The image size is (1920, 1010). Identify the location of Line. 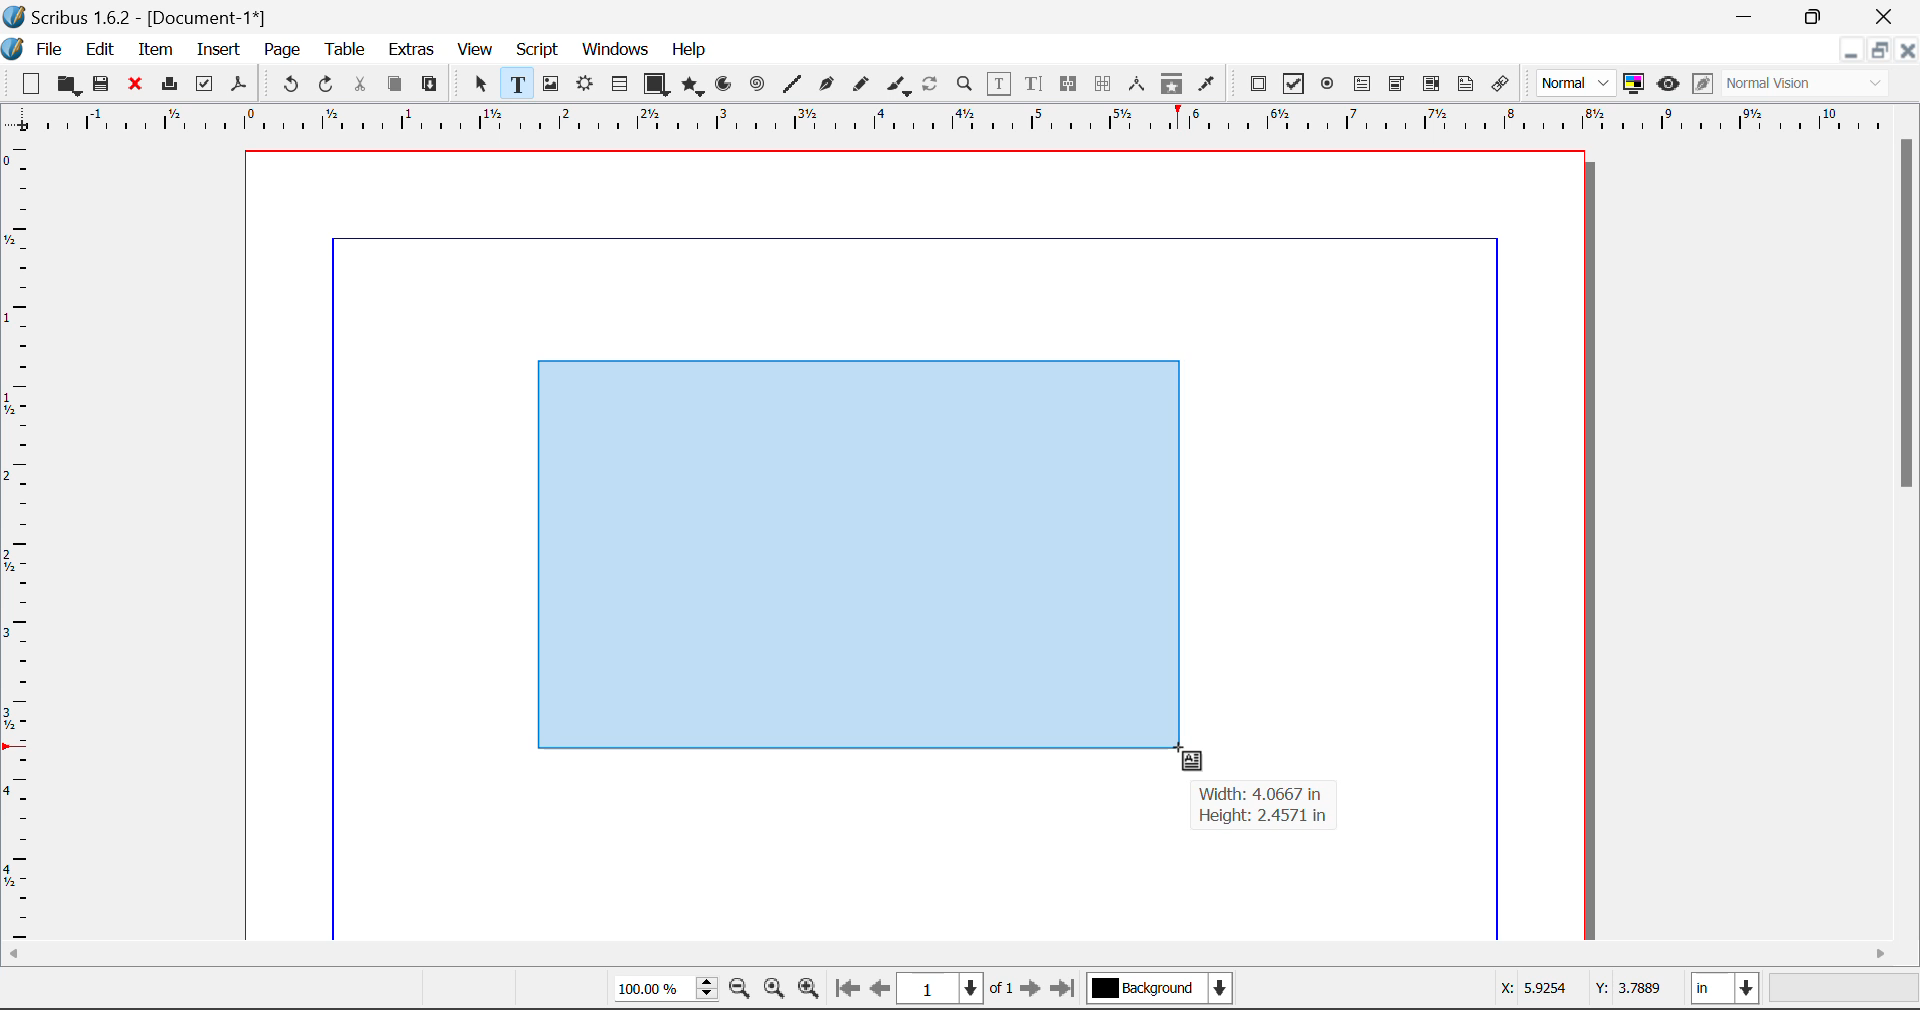
(792, 84).